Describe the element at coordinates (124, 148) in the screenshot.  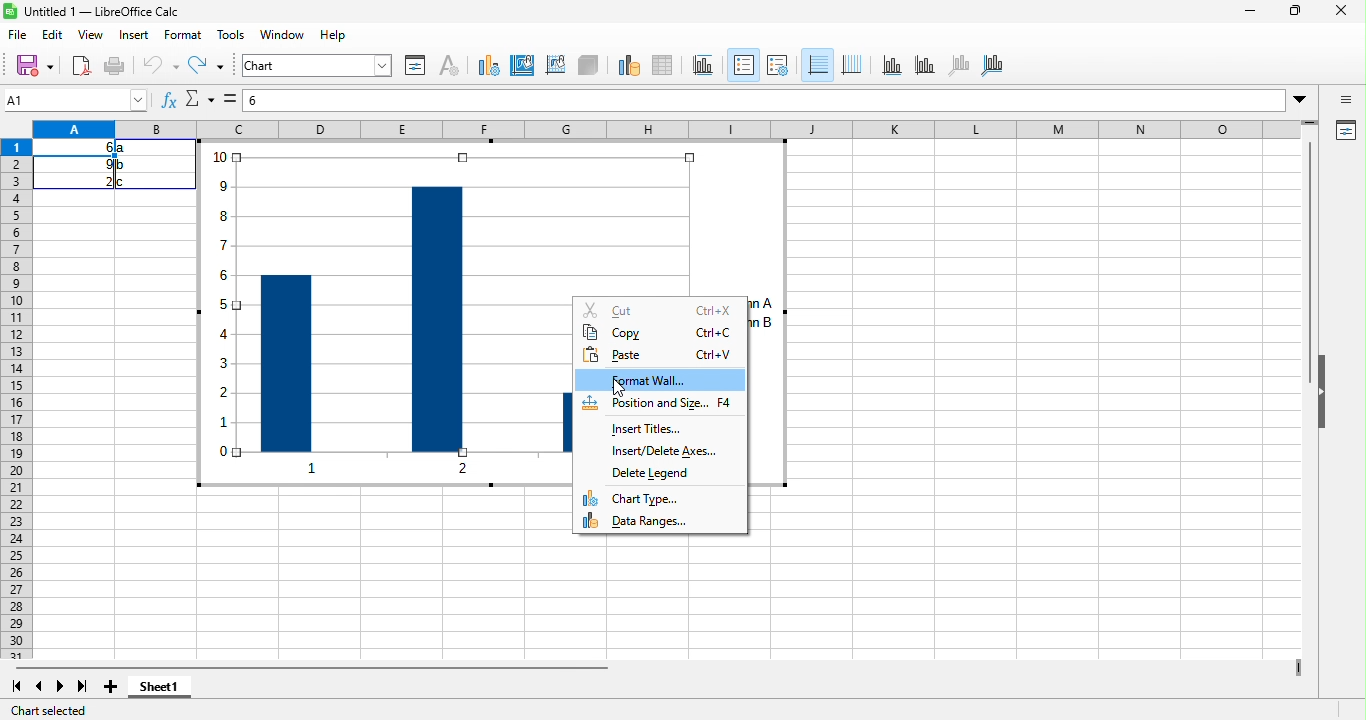
I see `a` at that location.